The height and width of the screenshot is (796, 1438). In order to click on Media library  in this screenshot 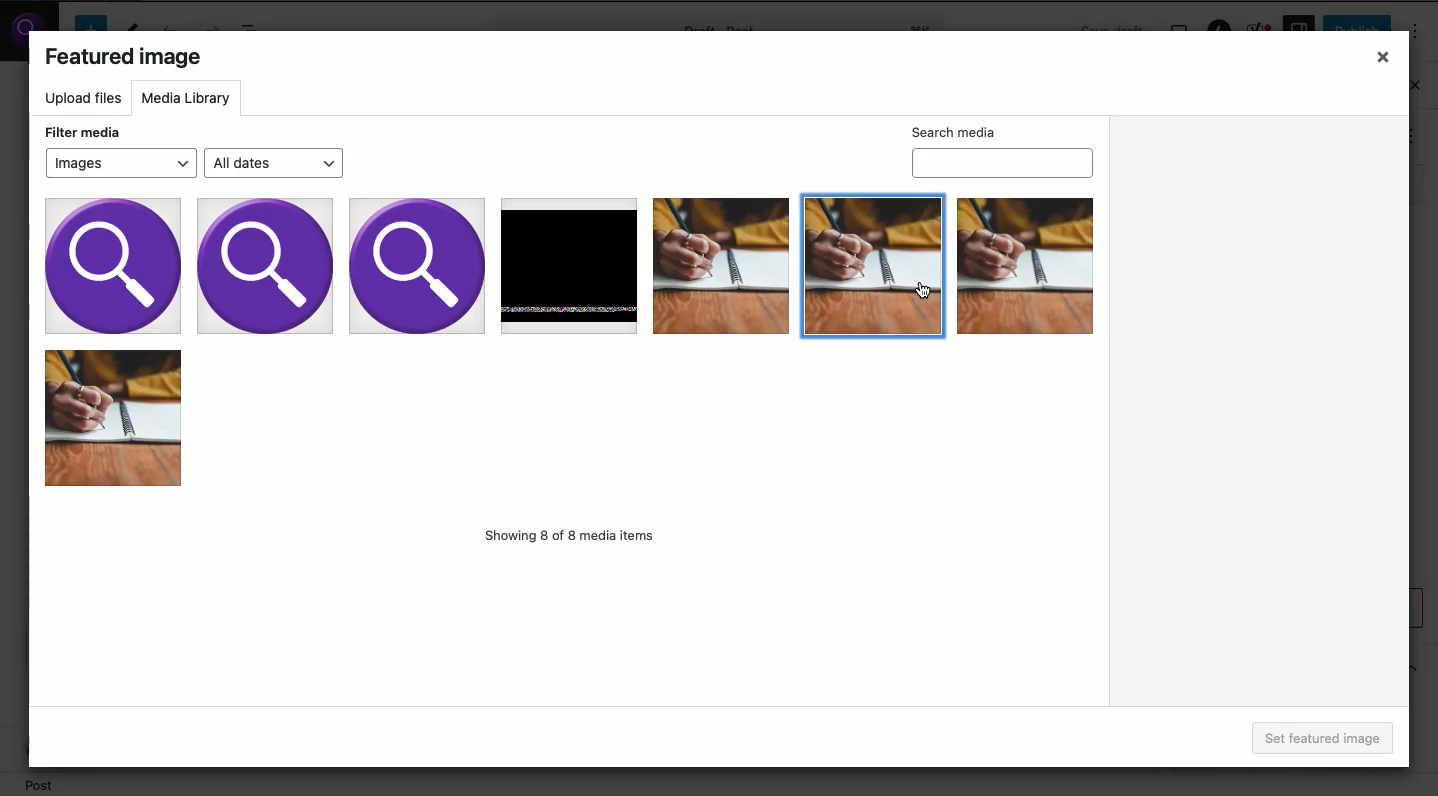, I will do `click(192, 101)`.